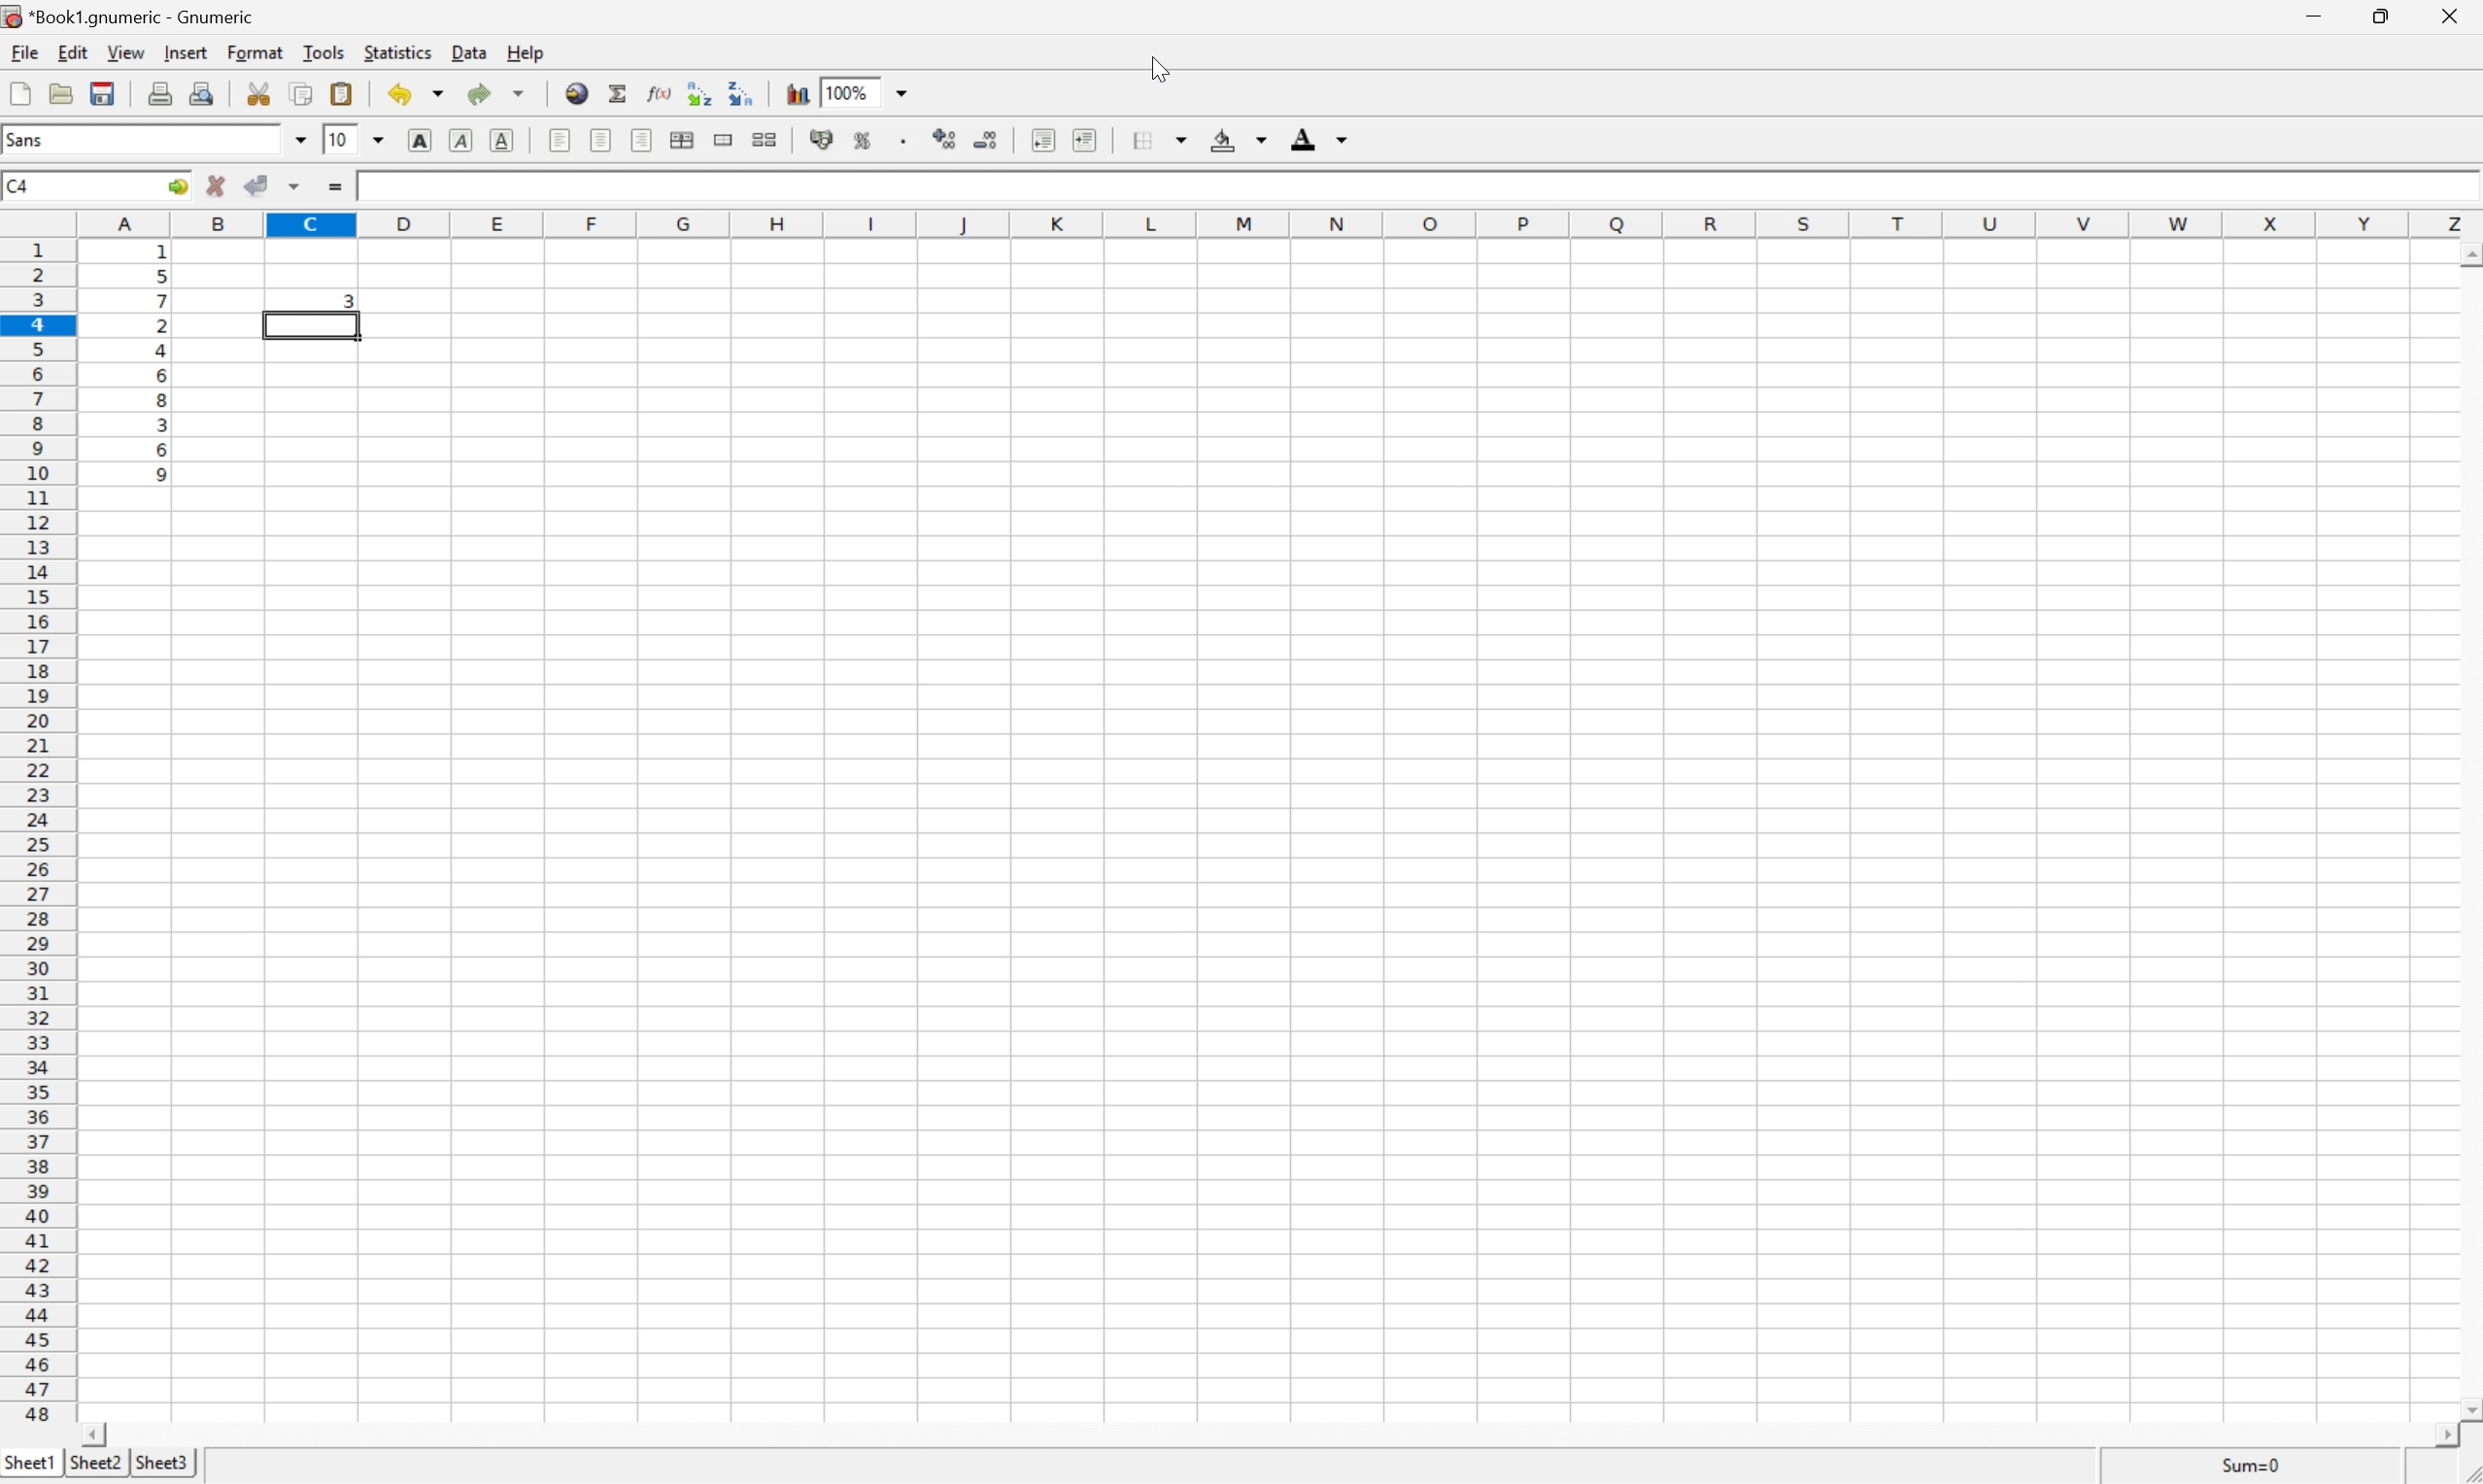 The image size is (2483, 1484). I want to click on 100%, so click(844, 92).